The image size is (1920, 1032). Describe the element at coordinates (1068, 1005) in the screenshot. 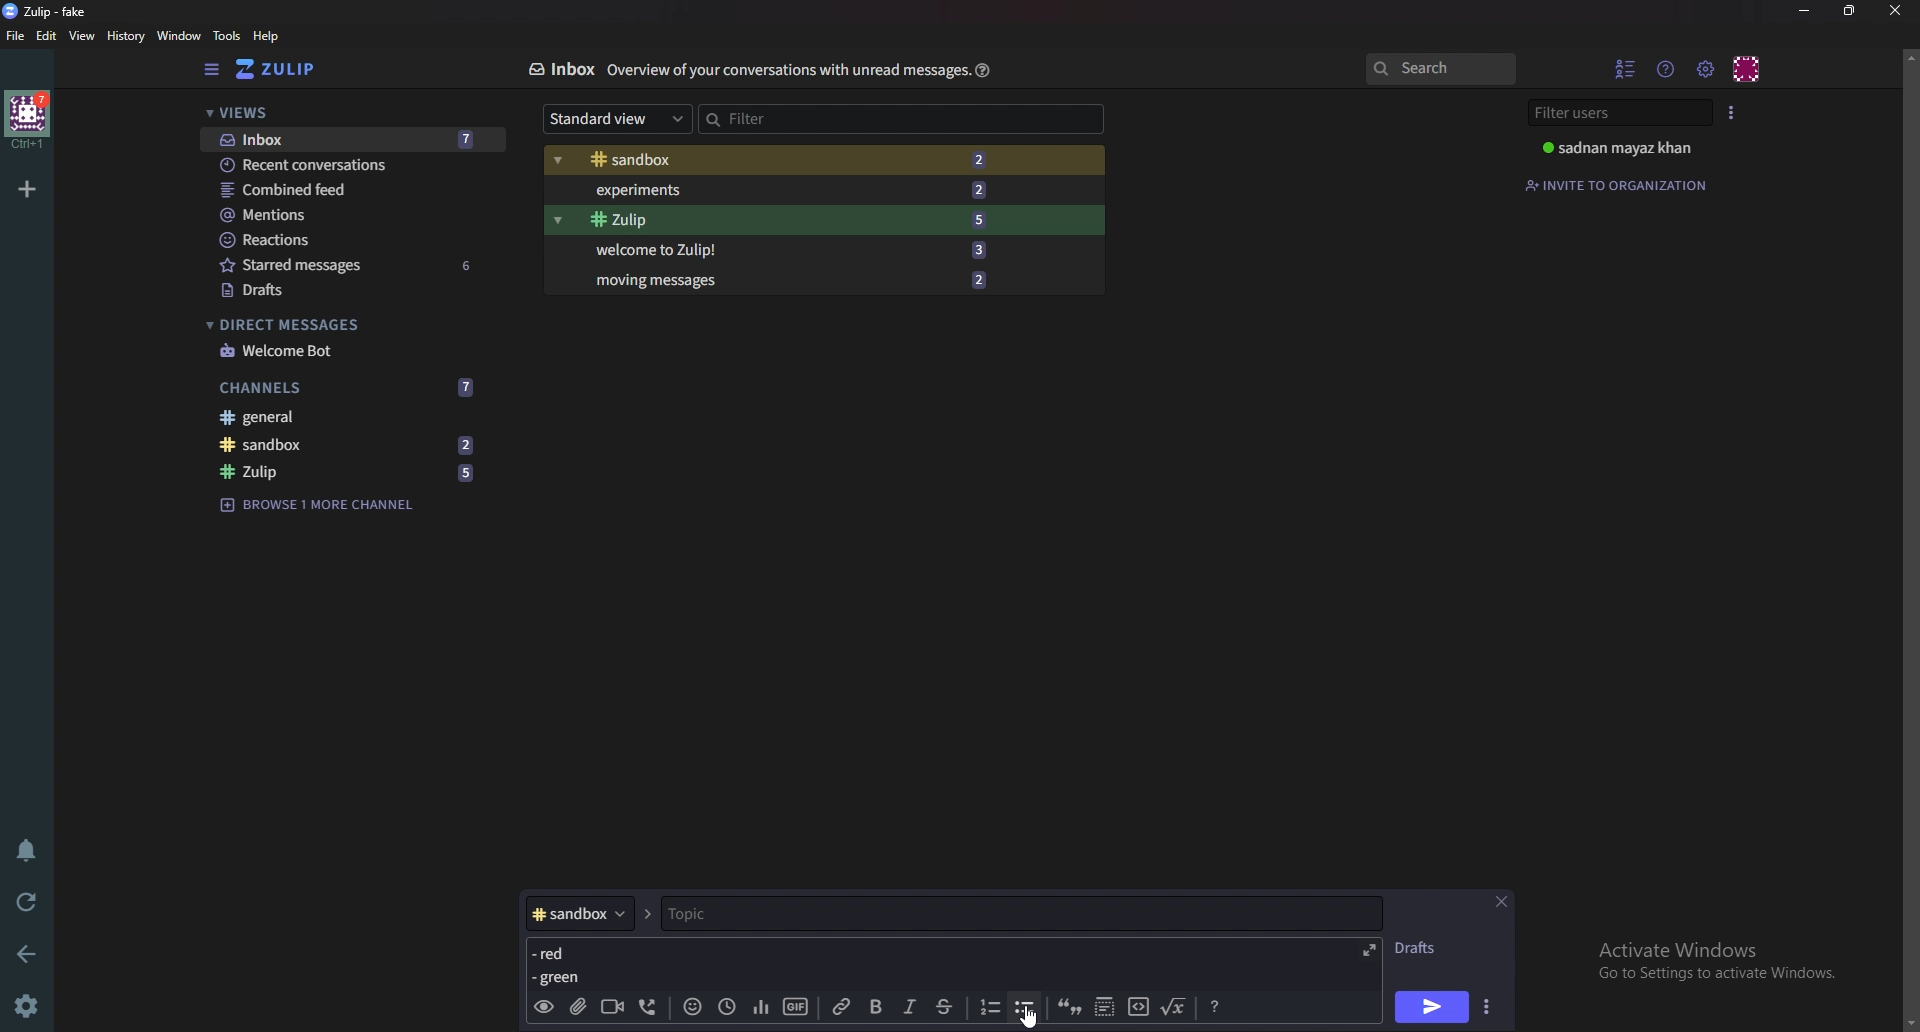

I see `quote` at that location.